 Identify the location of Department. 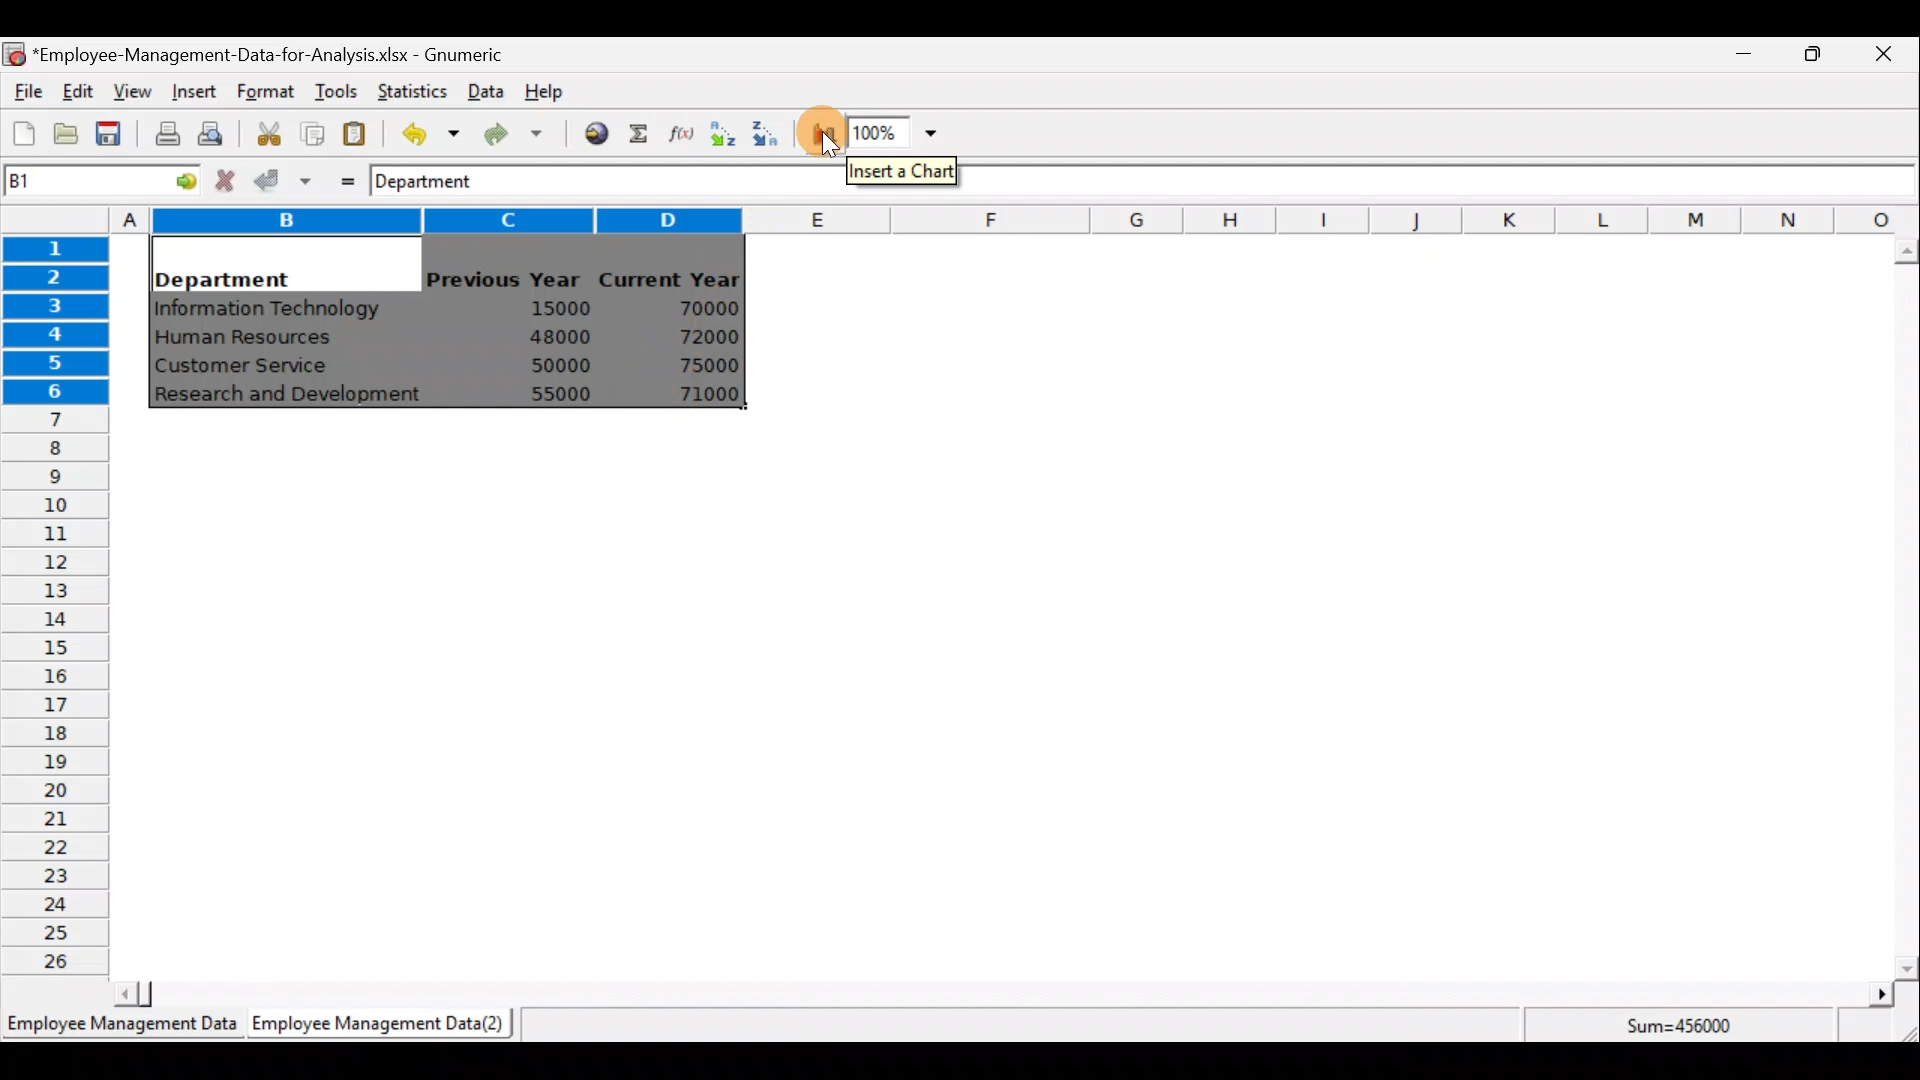
(222, 274).